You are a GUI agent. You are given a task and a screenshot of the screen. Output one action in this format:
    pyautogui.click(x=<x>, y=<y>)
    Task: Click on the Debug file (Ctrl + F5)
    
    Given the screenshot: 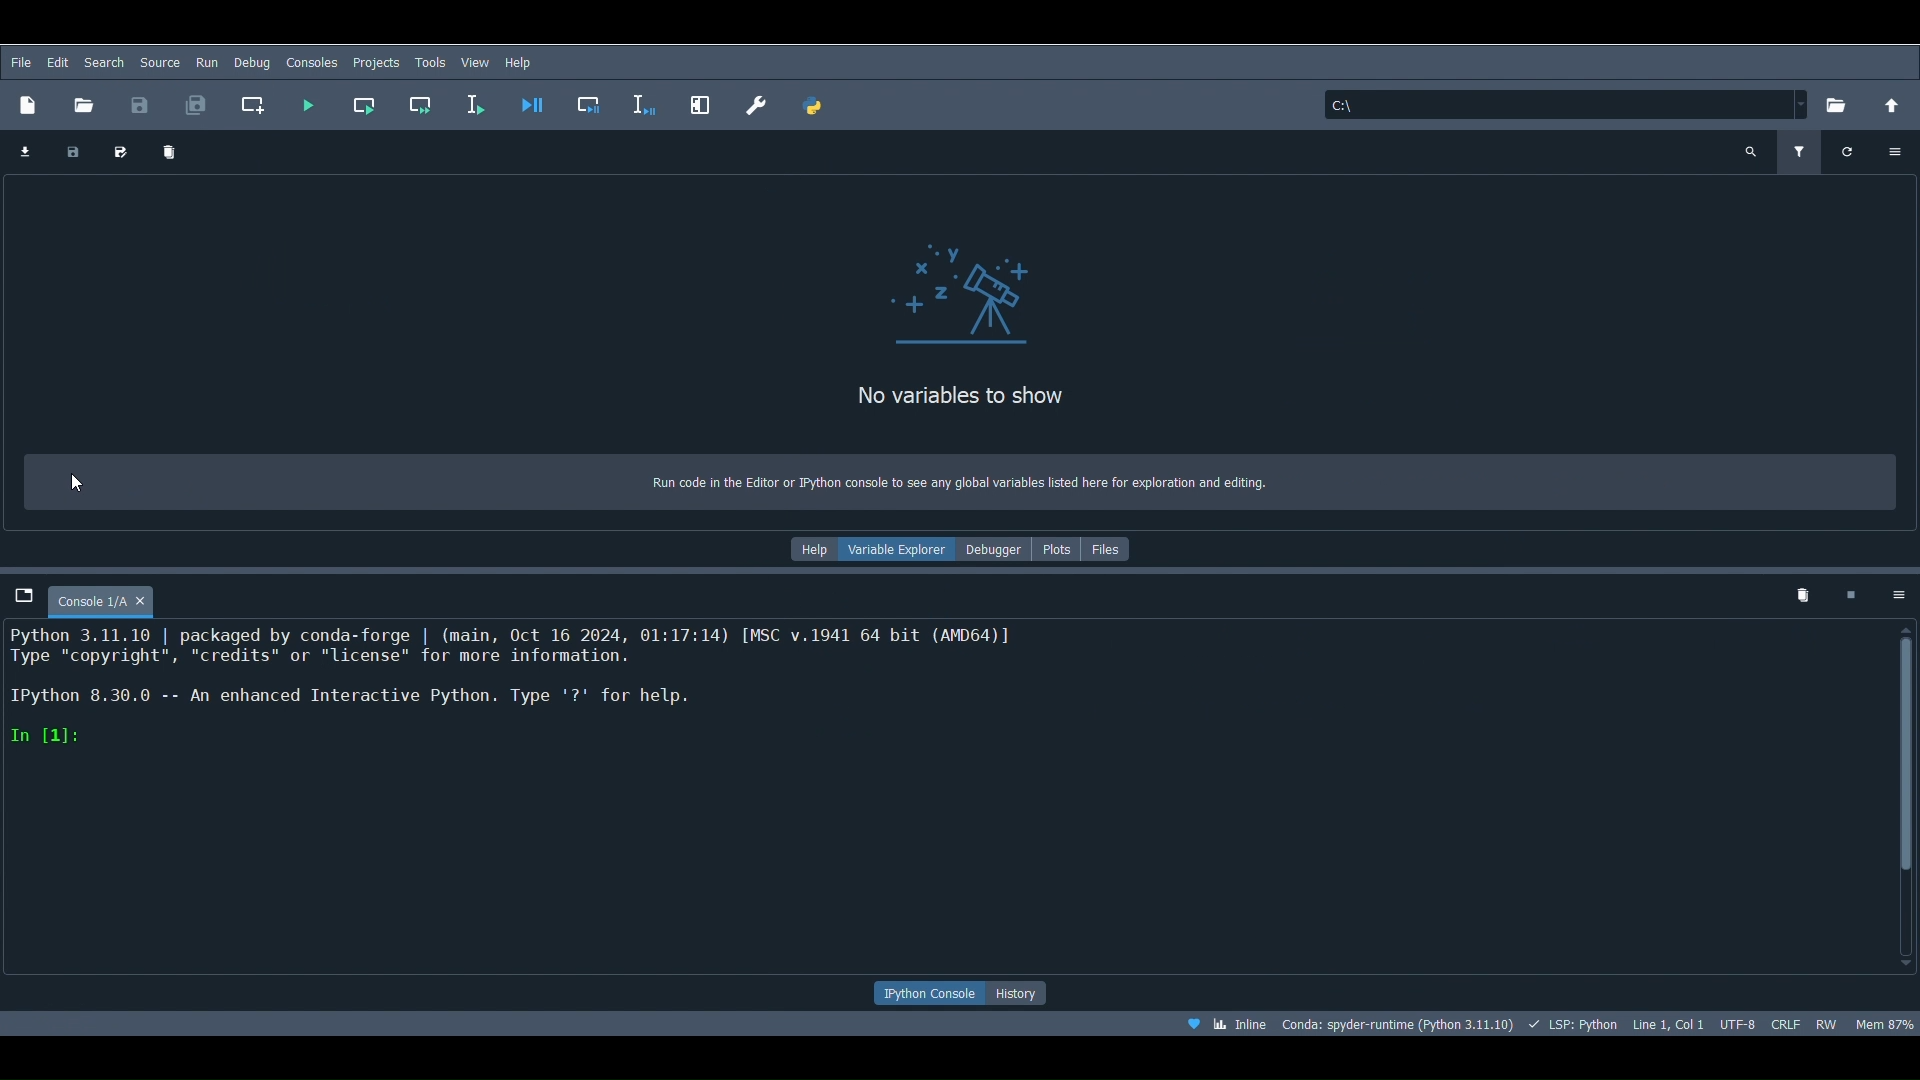 What is the action you would take?
    pyautogui.click(x=534, y=100)
    